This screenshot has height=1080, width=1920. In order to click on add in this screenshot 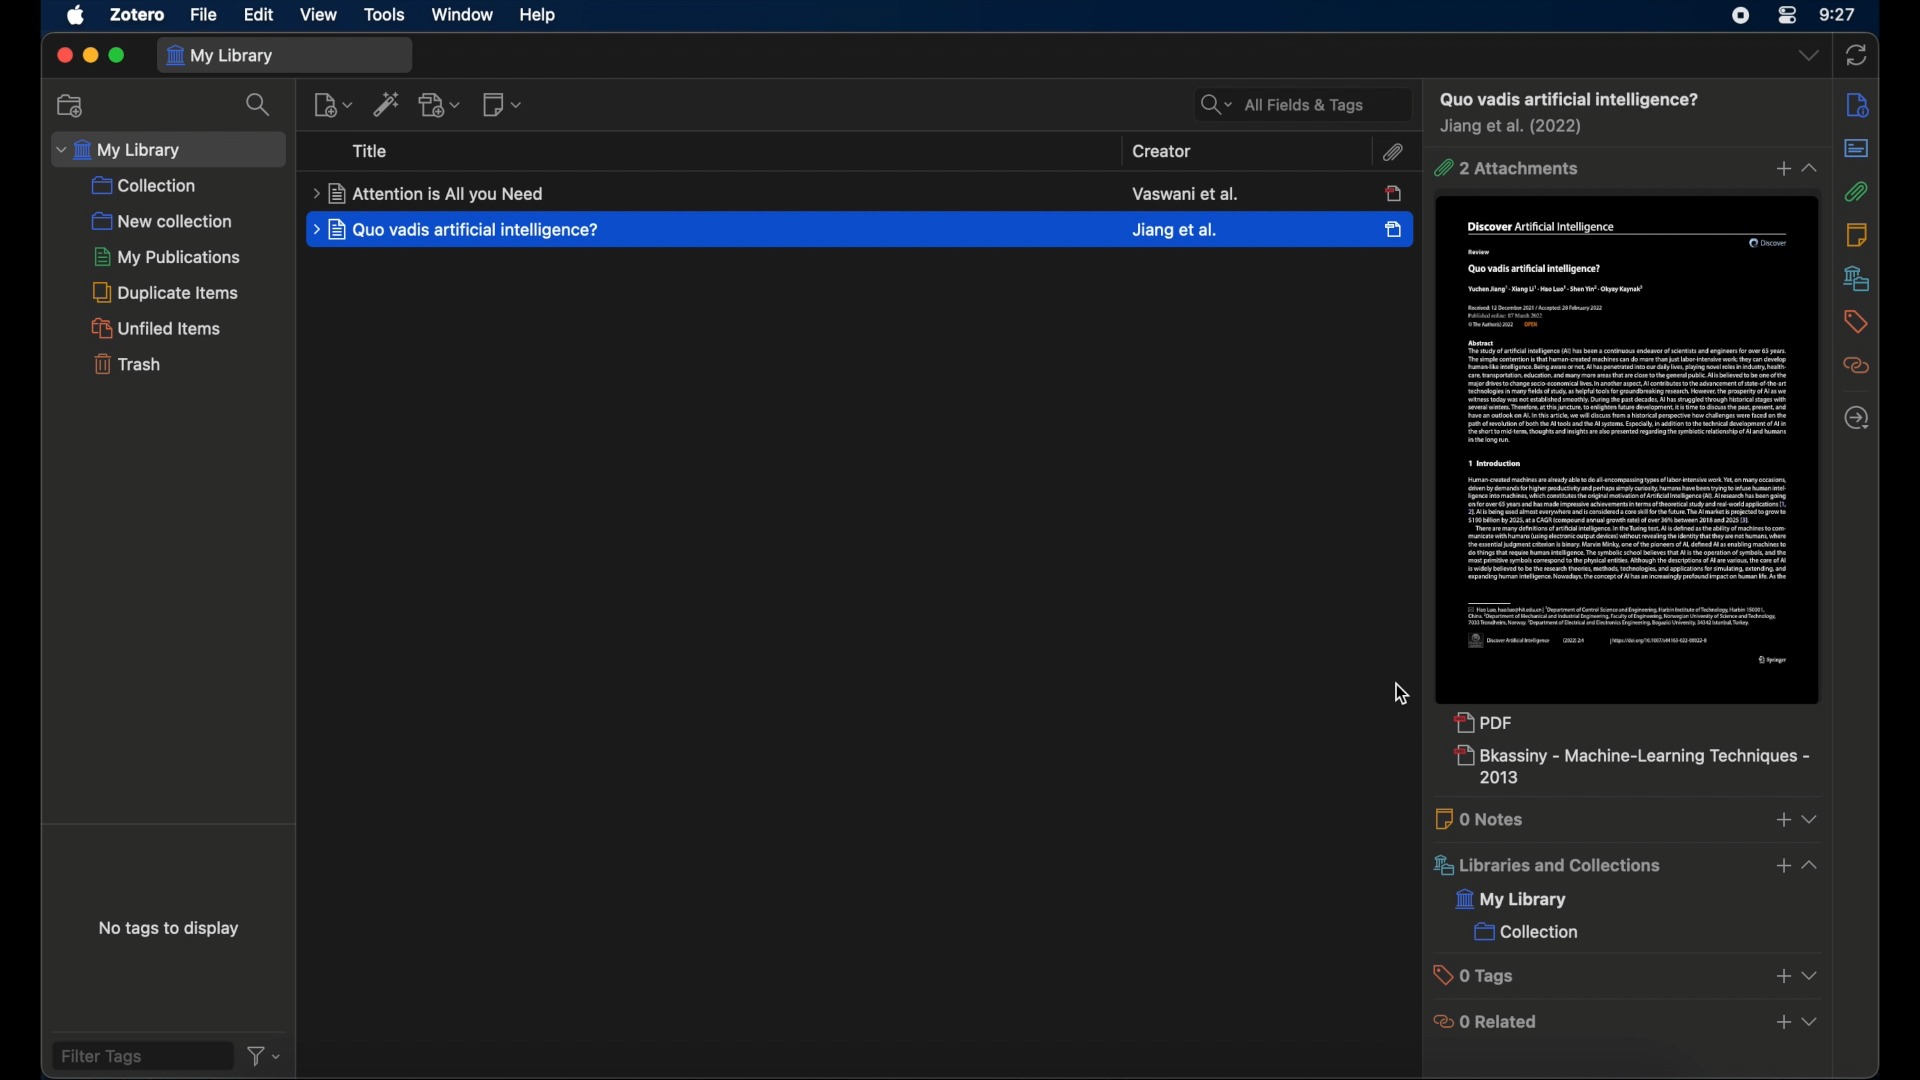, I will do `click(1783, 864)`.